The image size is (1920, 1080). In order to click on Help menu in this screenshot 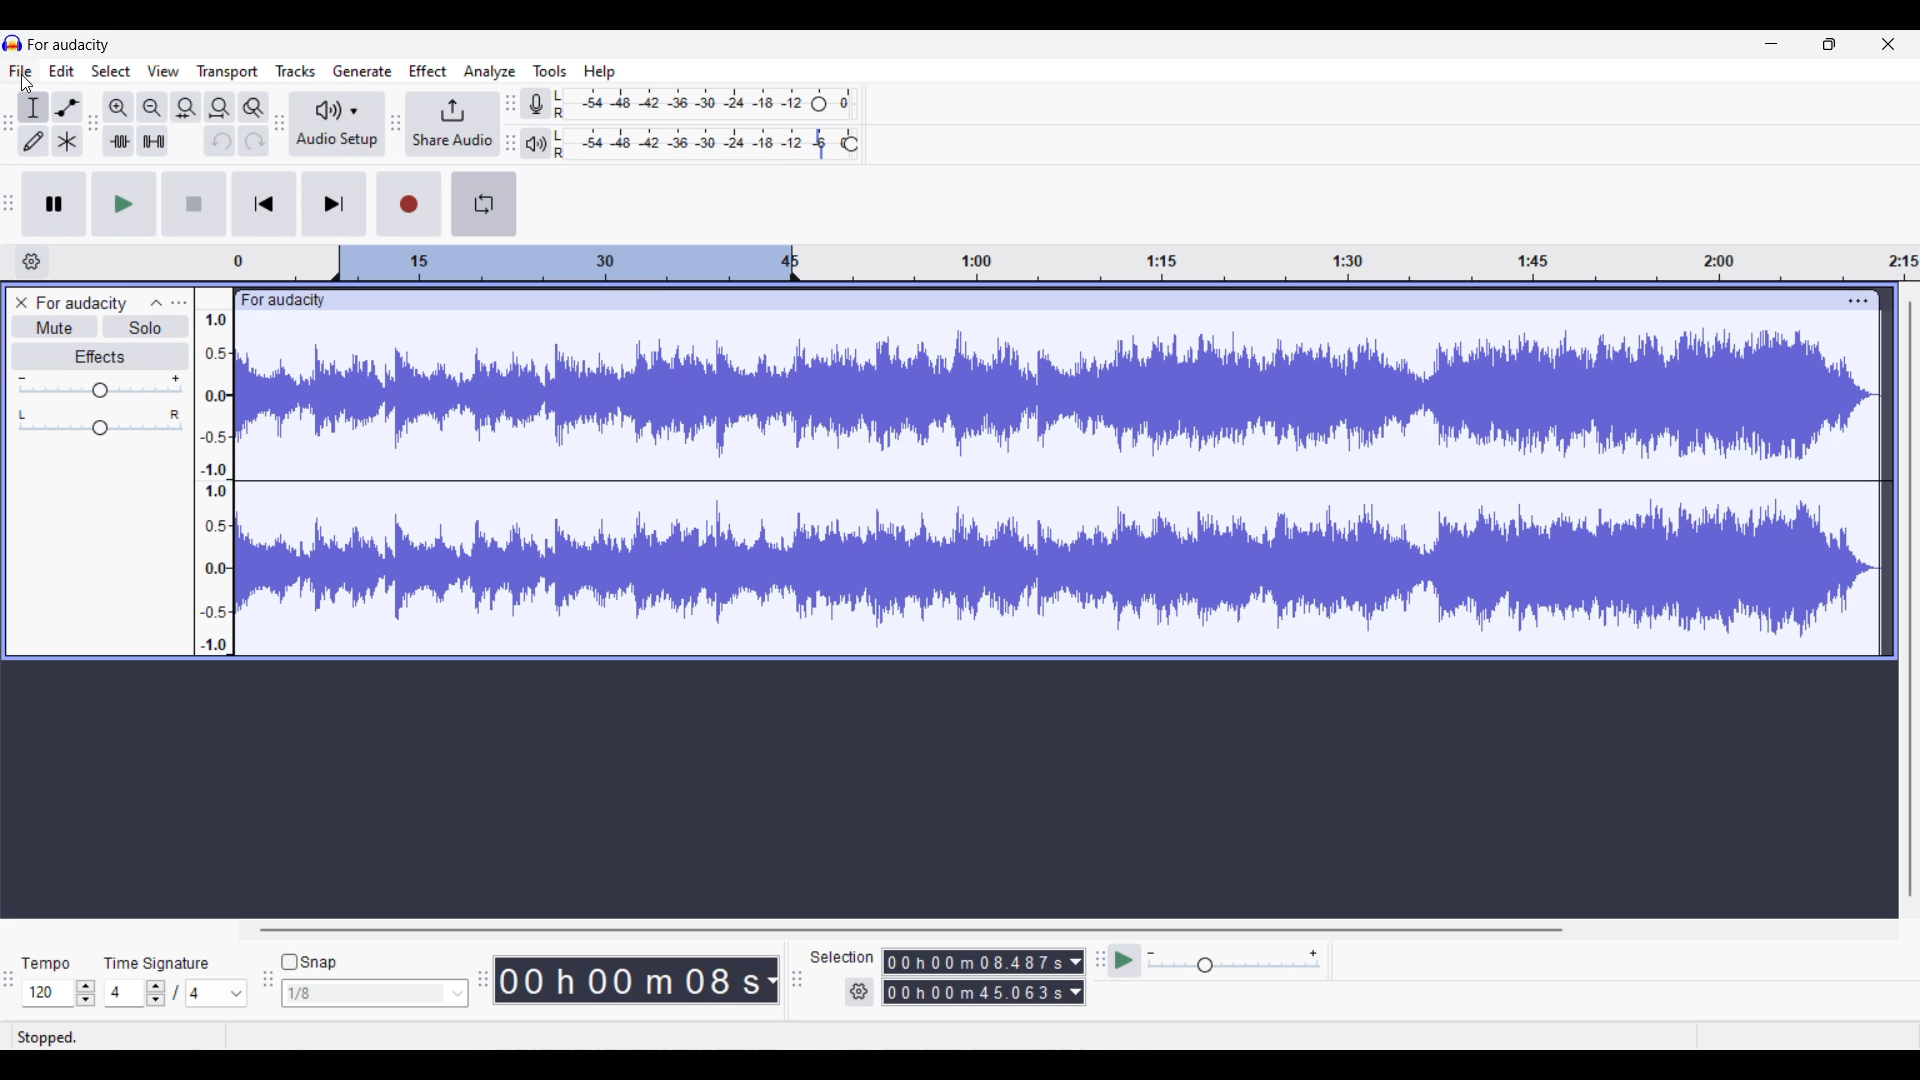, I will do `click(600, 73)`.